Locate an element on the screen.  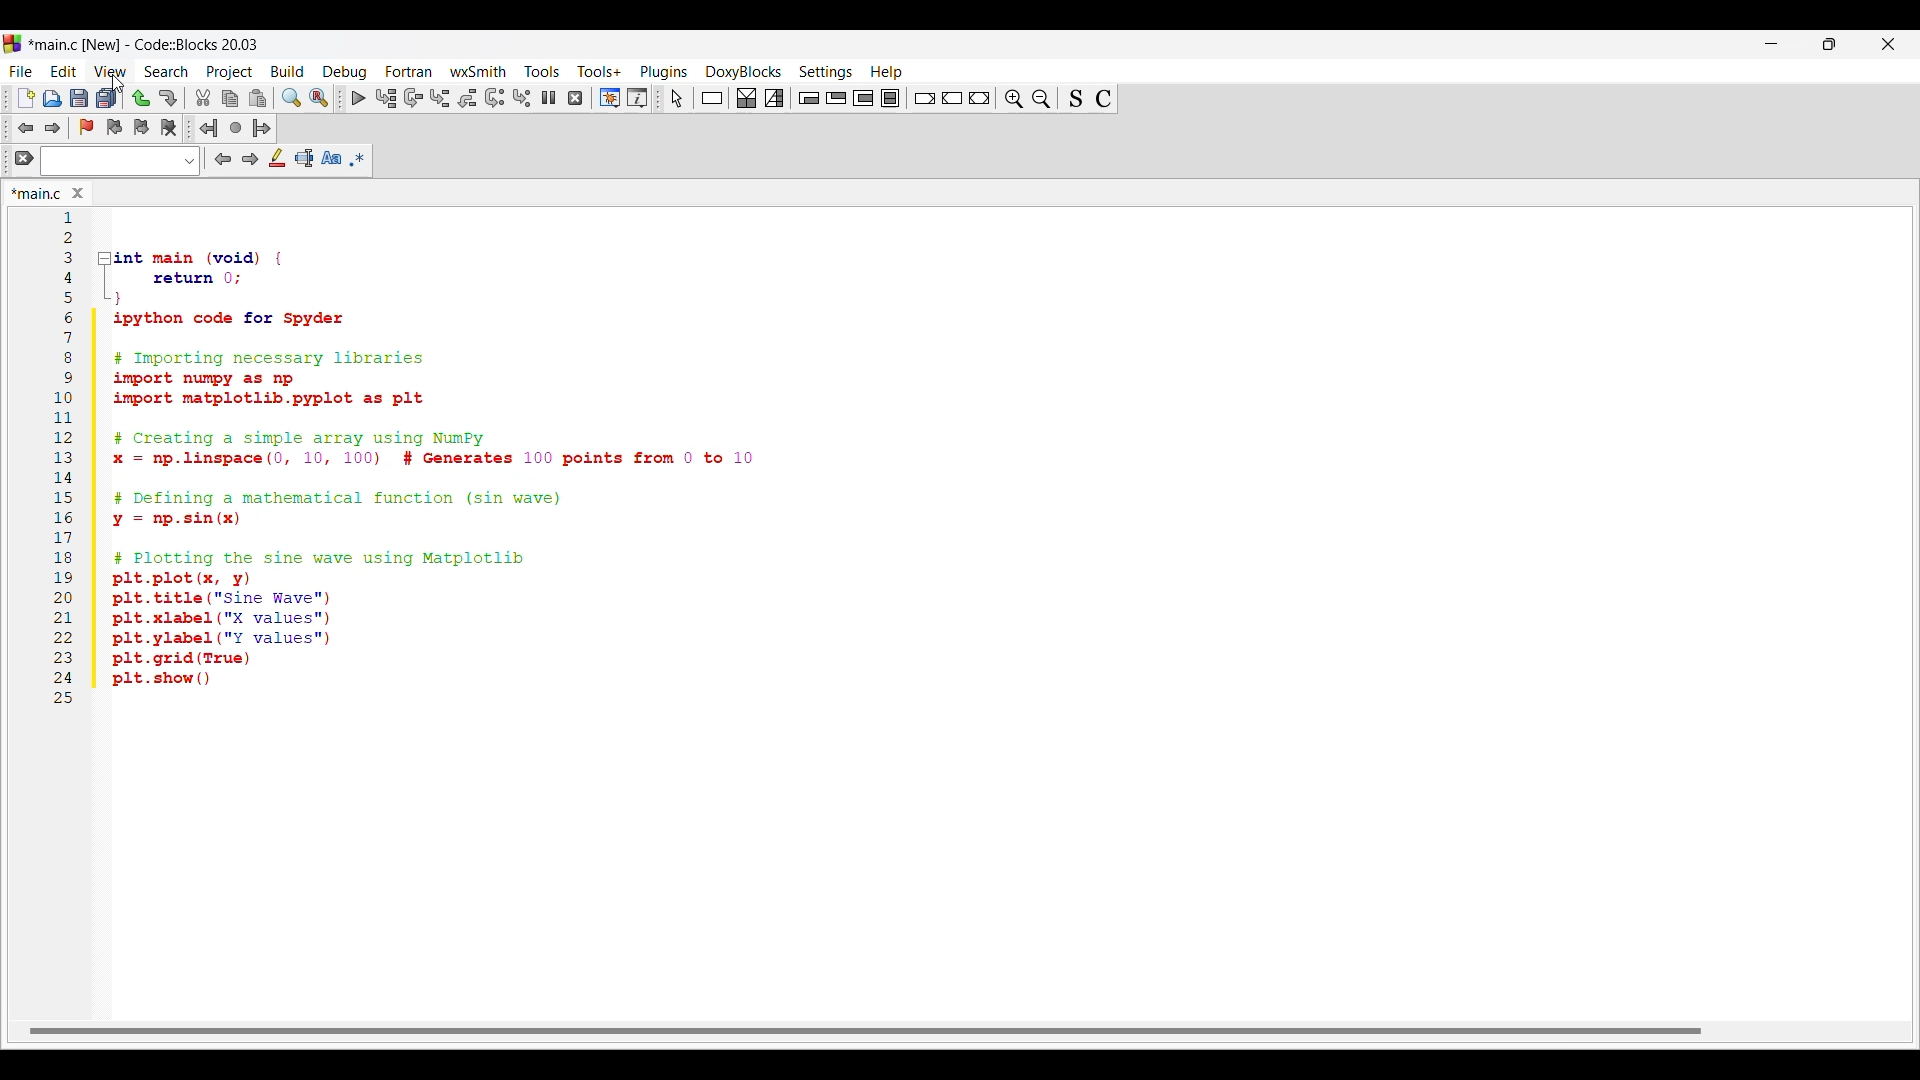
DoxyBlocks menu is located at coordinates (744, 73).